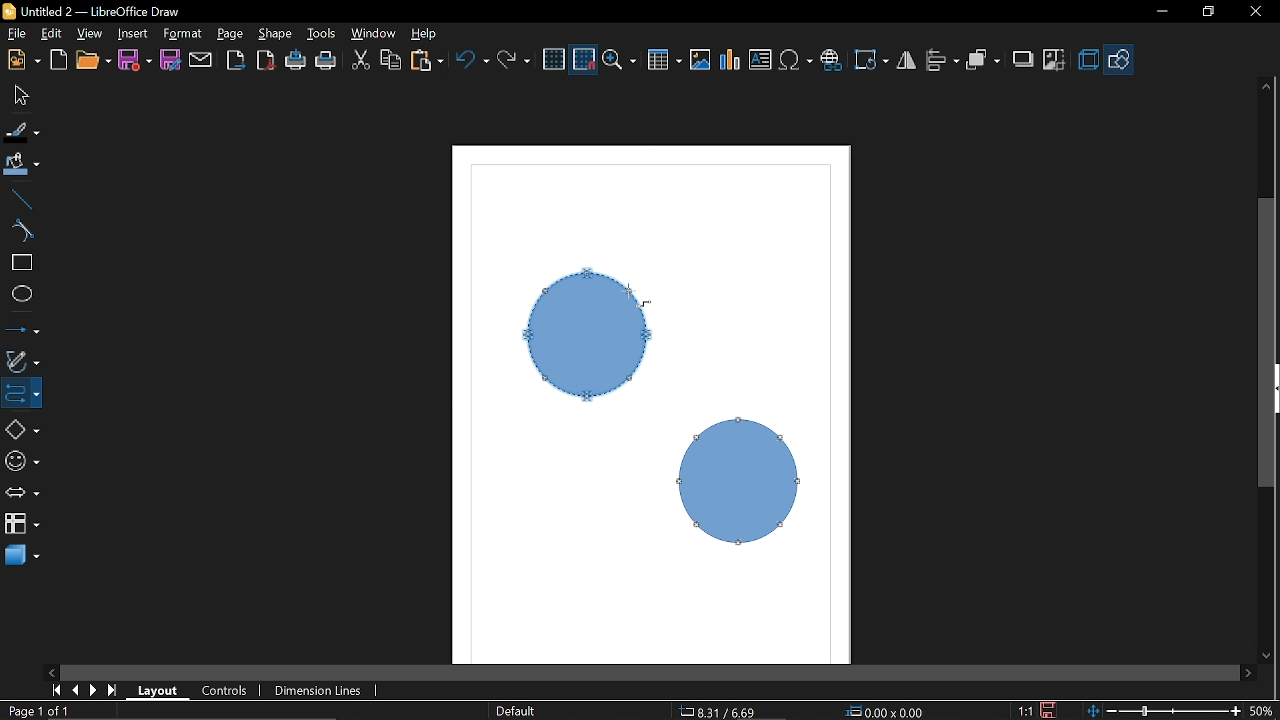 Image resolution: width=1280 pixels, height=720 pixels. I want to click on Save as, so click(170, 59).